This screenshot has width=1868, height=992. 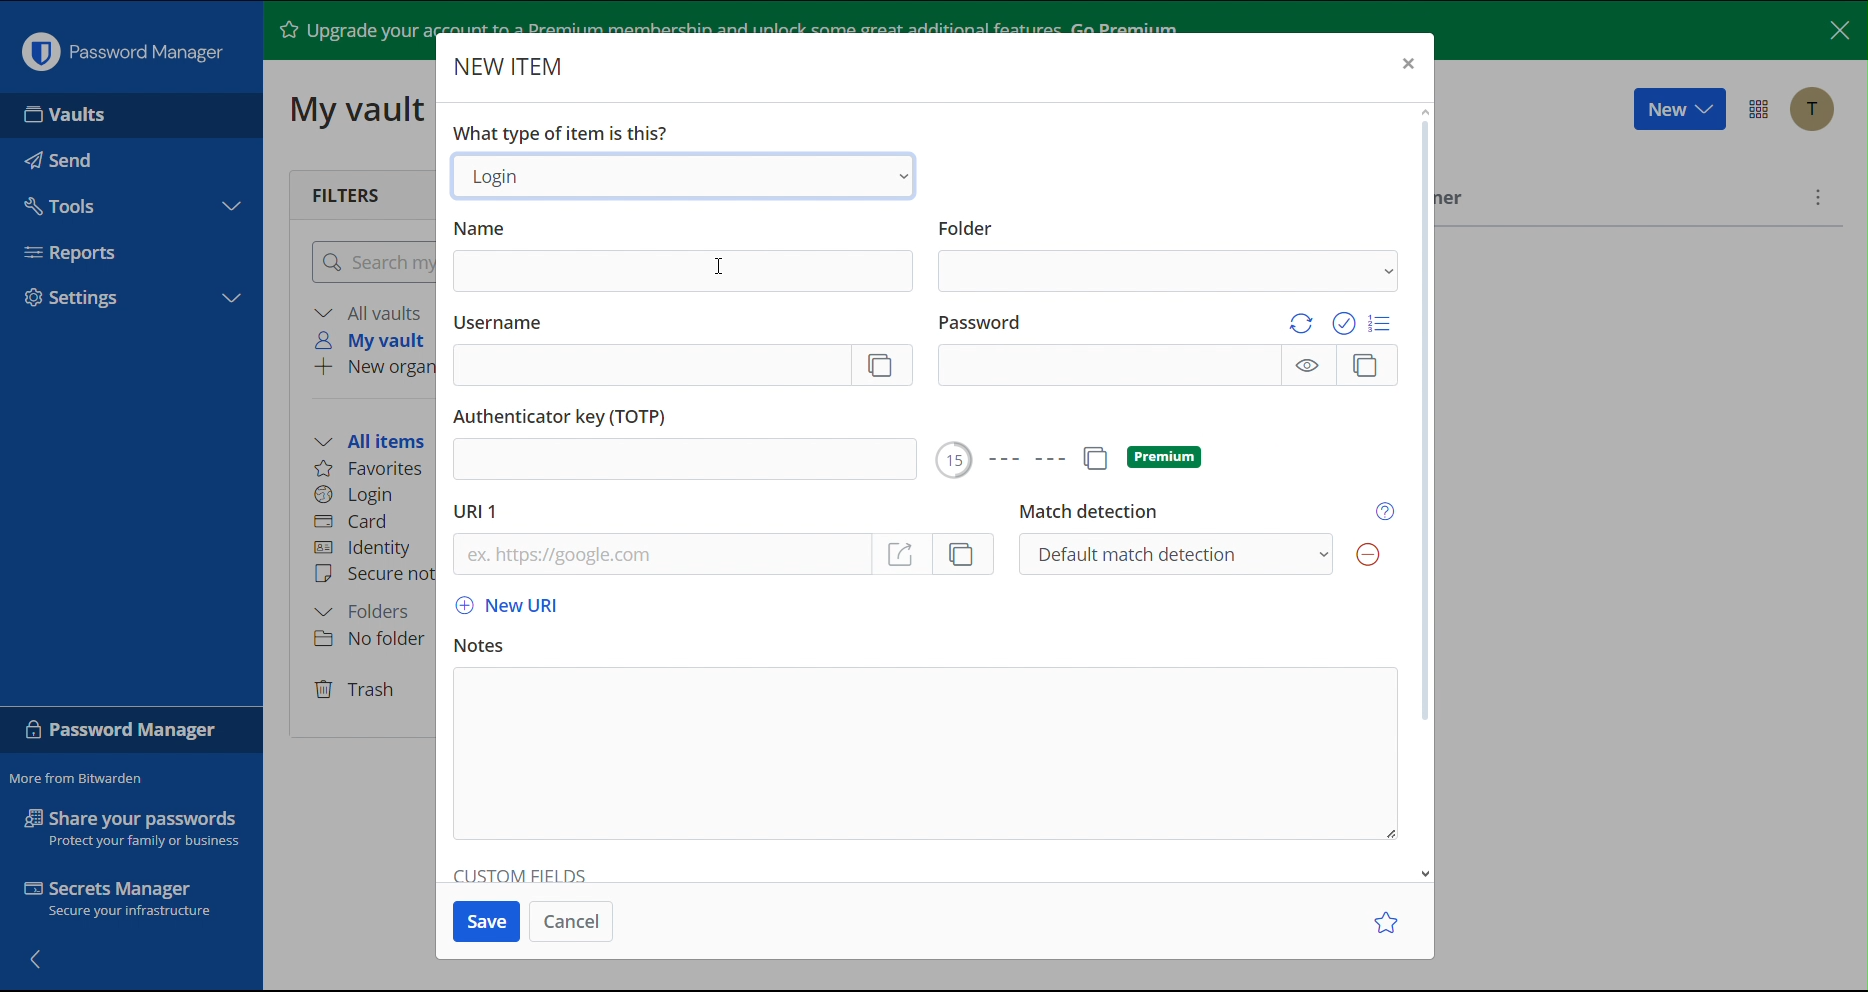 What do you see at coordinates (560, 133) in the screenshot?
I see `What type of item is this?` at bounding box center [560, 133].